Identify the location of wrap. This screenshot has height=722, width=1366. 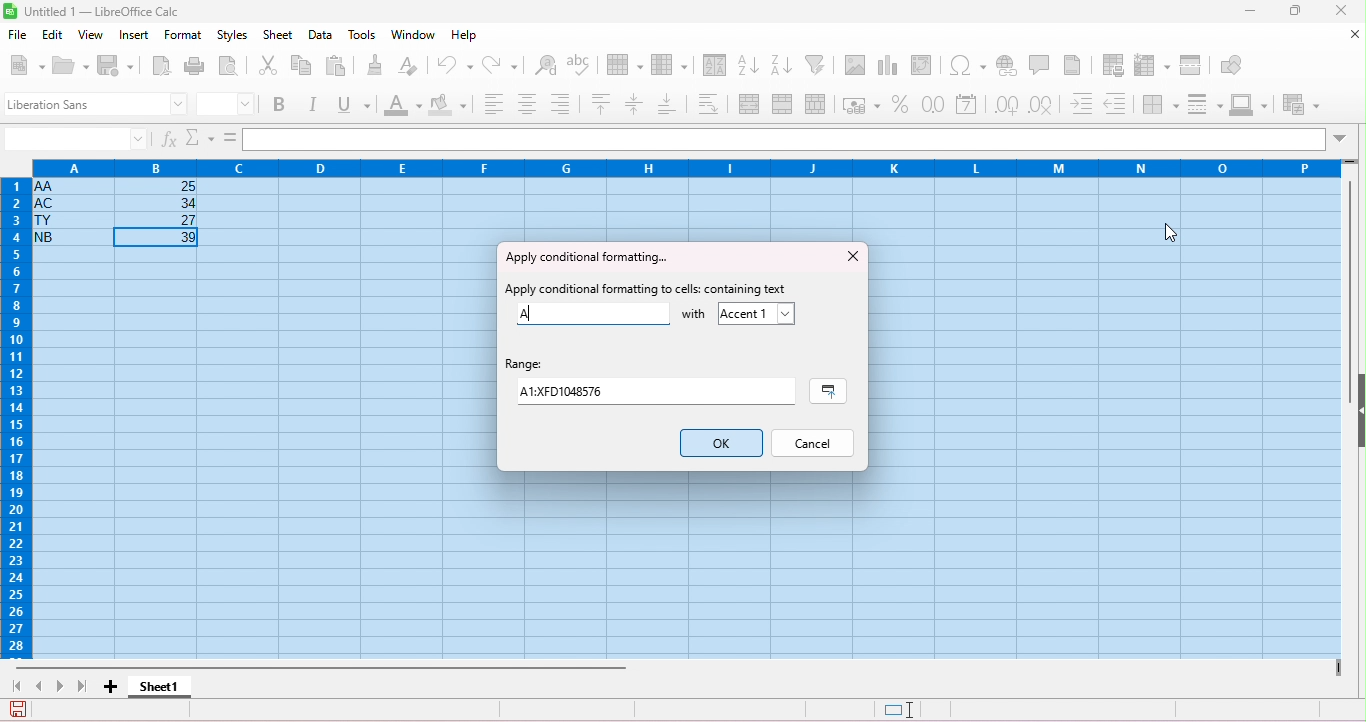
(704, 103).